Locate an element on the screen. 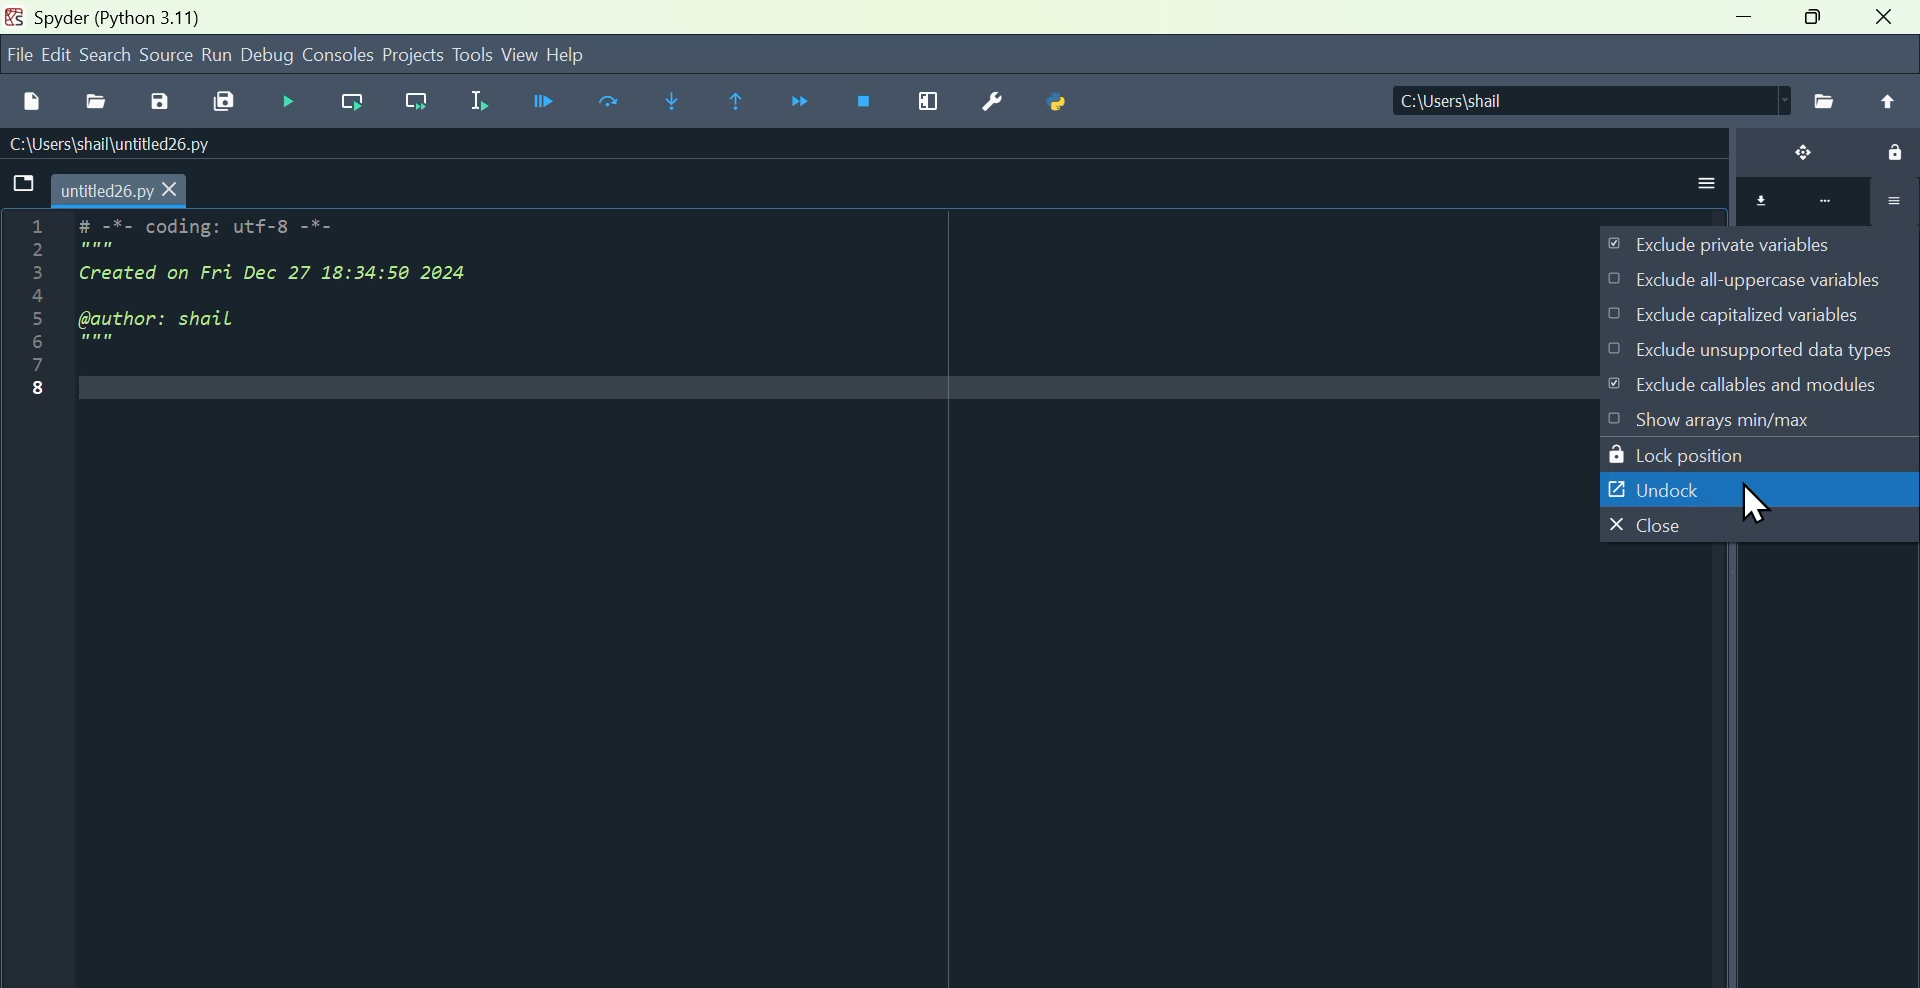 Image resolution: width=1920 pixels, height=988 pixels. Run current line and go to the next one is located at coordinates (420, 103).